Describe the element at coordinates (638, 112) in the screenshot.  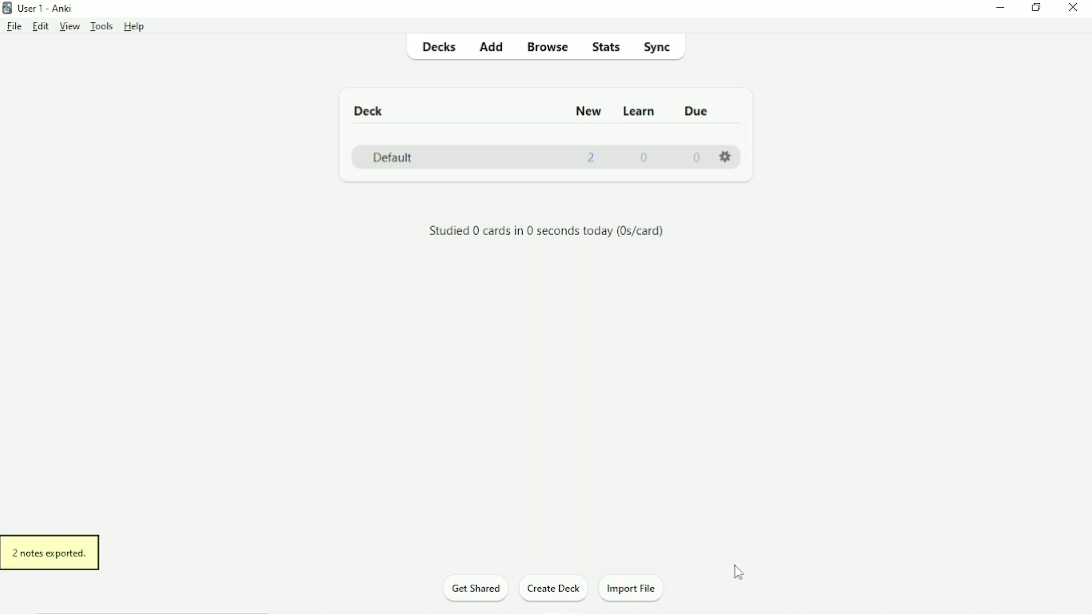
I see `Learn` at that location.